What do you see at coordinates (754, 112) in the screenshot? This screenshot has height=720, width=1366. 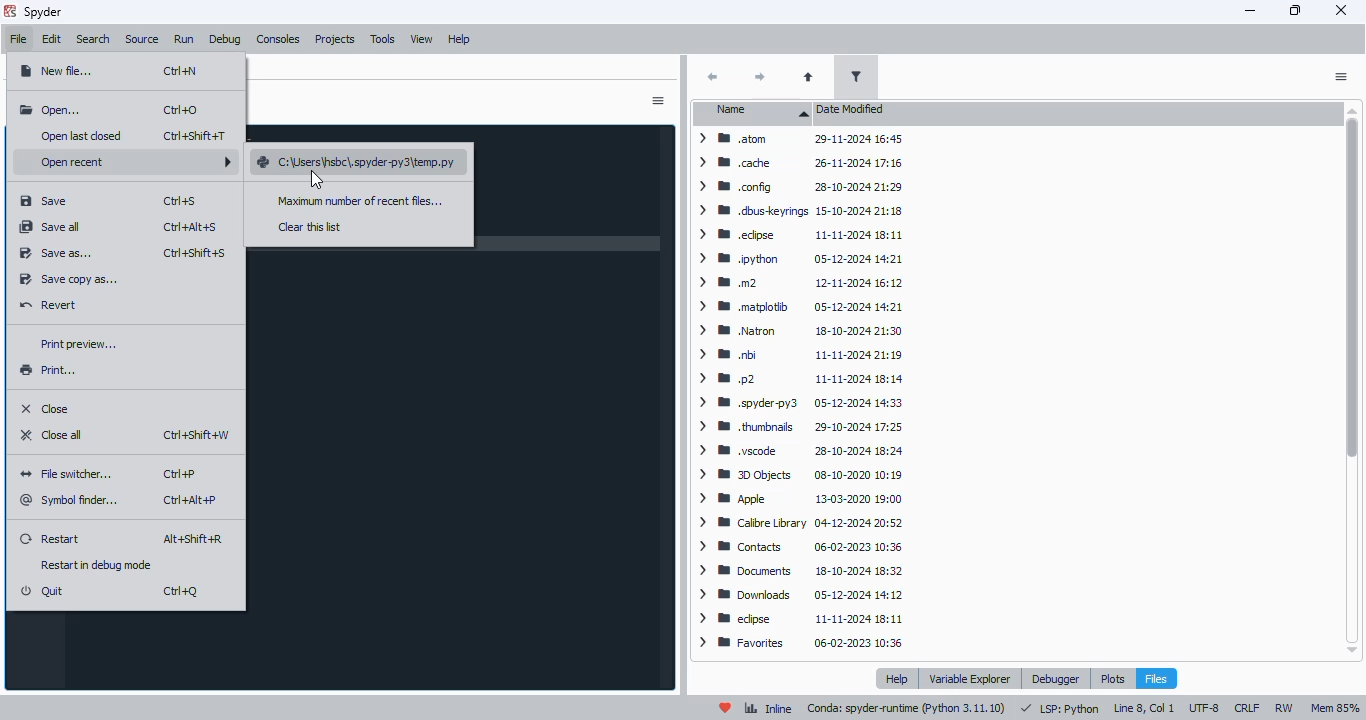 I see `name` at bounding box center [754, 112].